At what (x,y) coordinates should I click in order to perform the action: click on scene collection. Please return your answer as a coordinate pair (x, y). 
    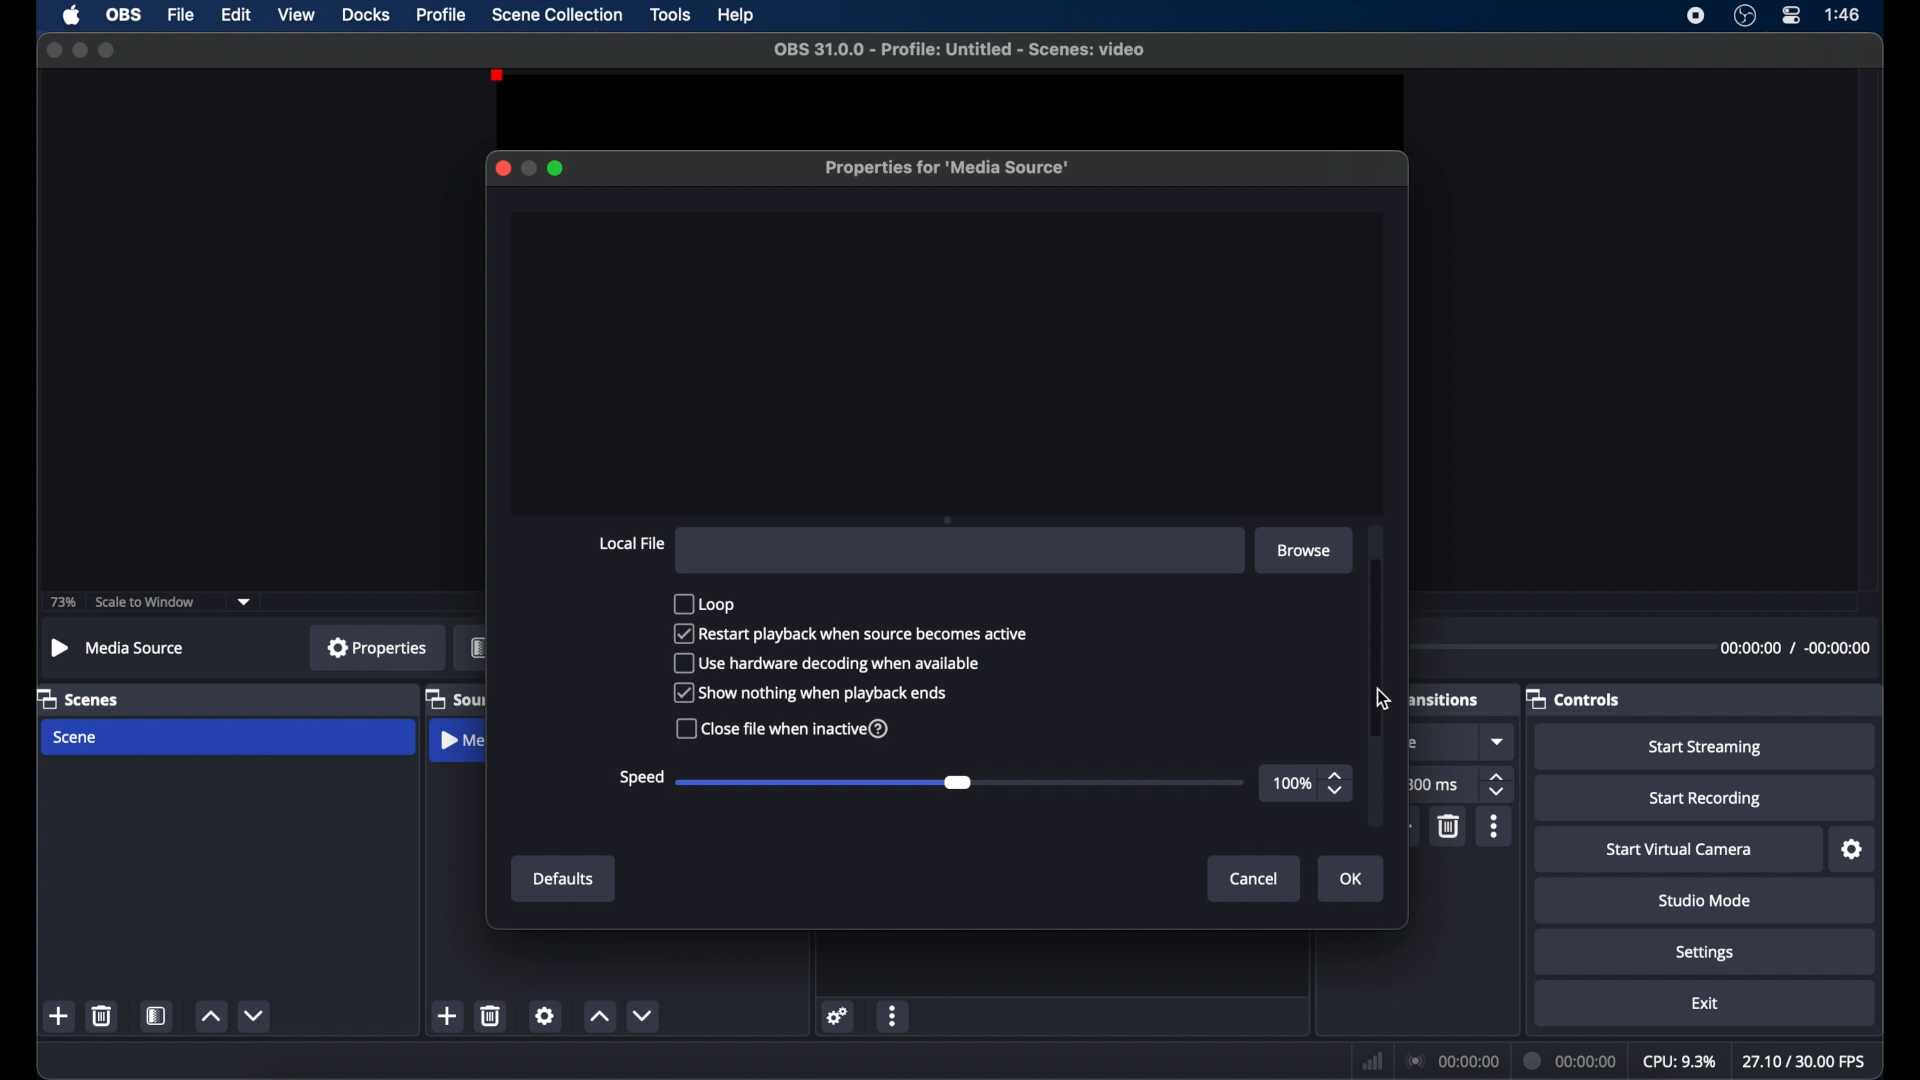
    Looking at the image, I should click on (559, 15).